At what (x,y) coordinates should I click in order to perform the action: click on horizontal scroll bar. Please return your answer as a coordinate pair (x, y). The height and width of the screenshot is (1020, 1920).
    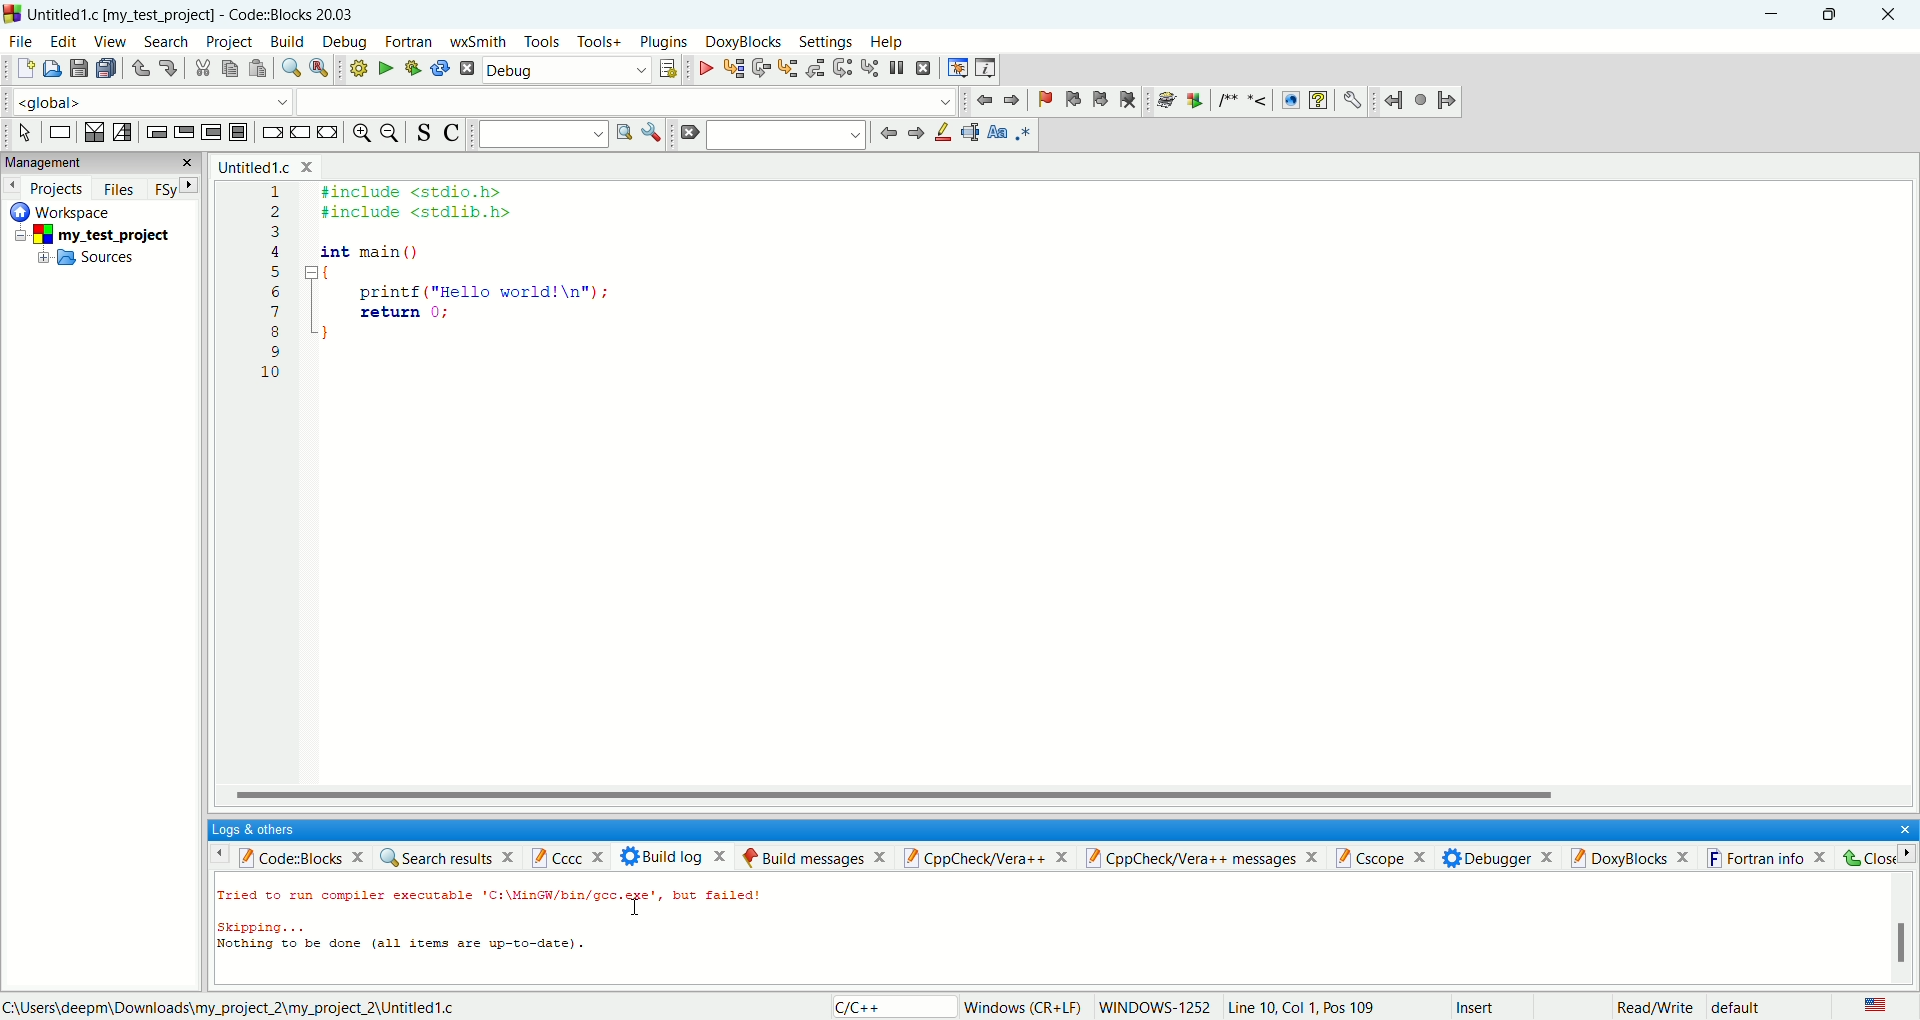
    Looking at the image, I should click on (1066, 795).